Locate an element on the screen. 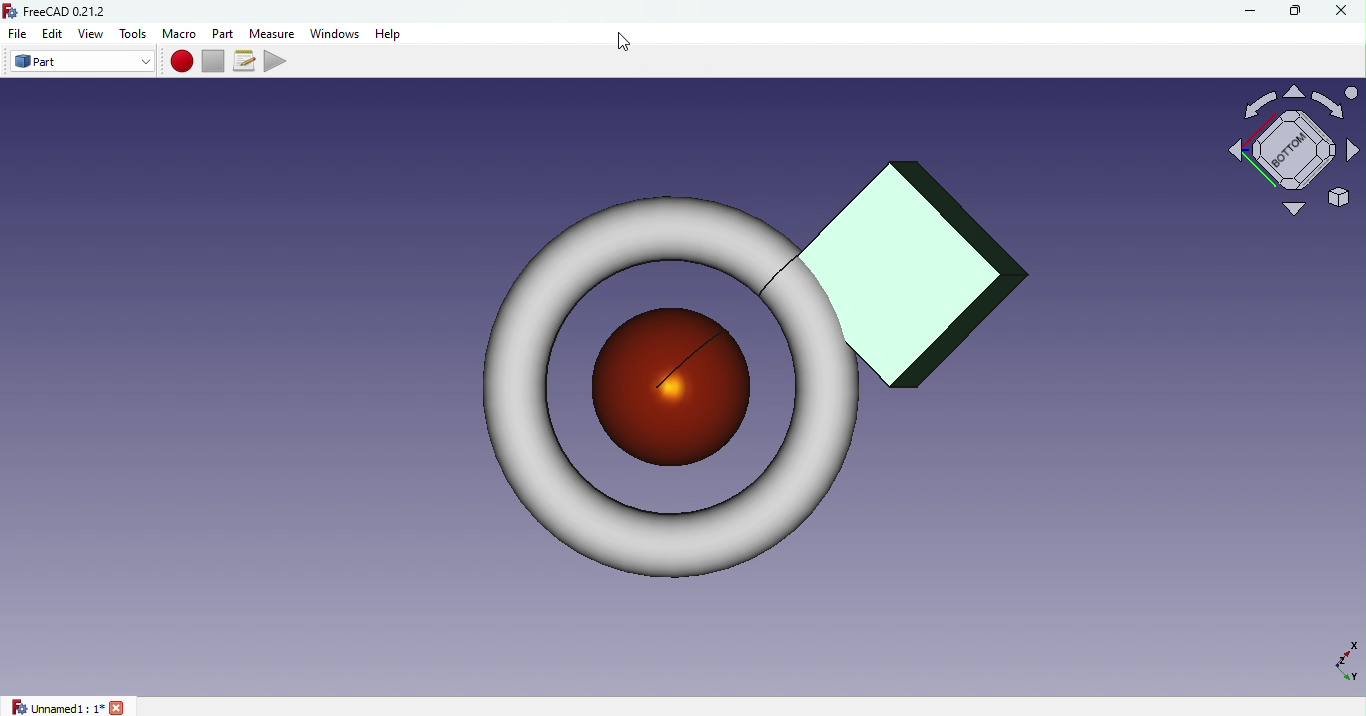 The height and width of the screenshot is (716, 1366). Windows is located at coordinates (335, 33).